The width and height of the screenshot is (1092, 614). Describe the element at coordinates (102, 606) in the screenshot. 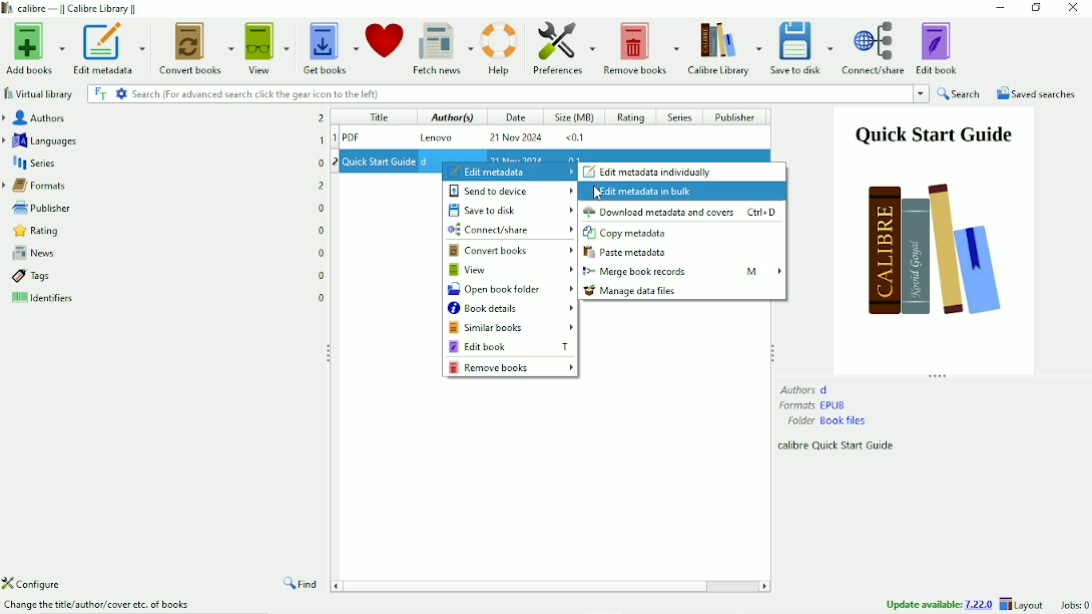

I see `calibre 7.21 created by Kovid Goyal` at that location.